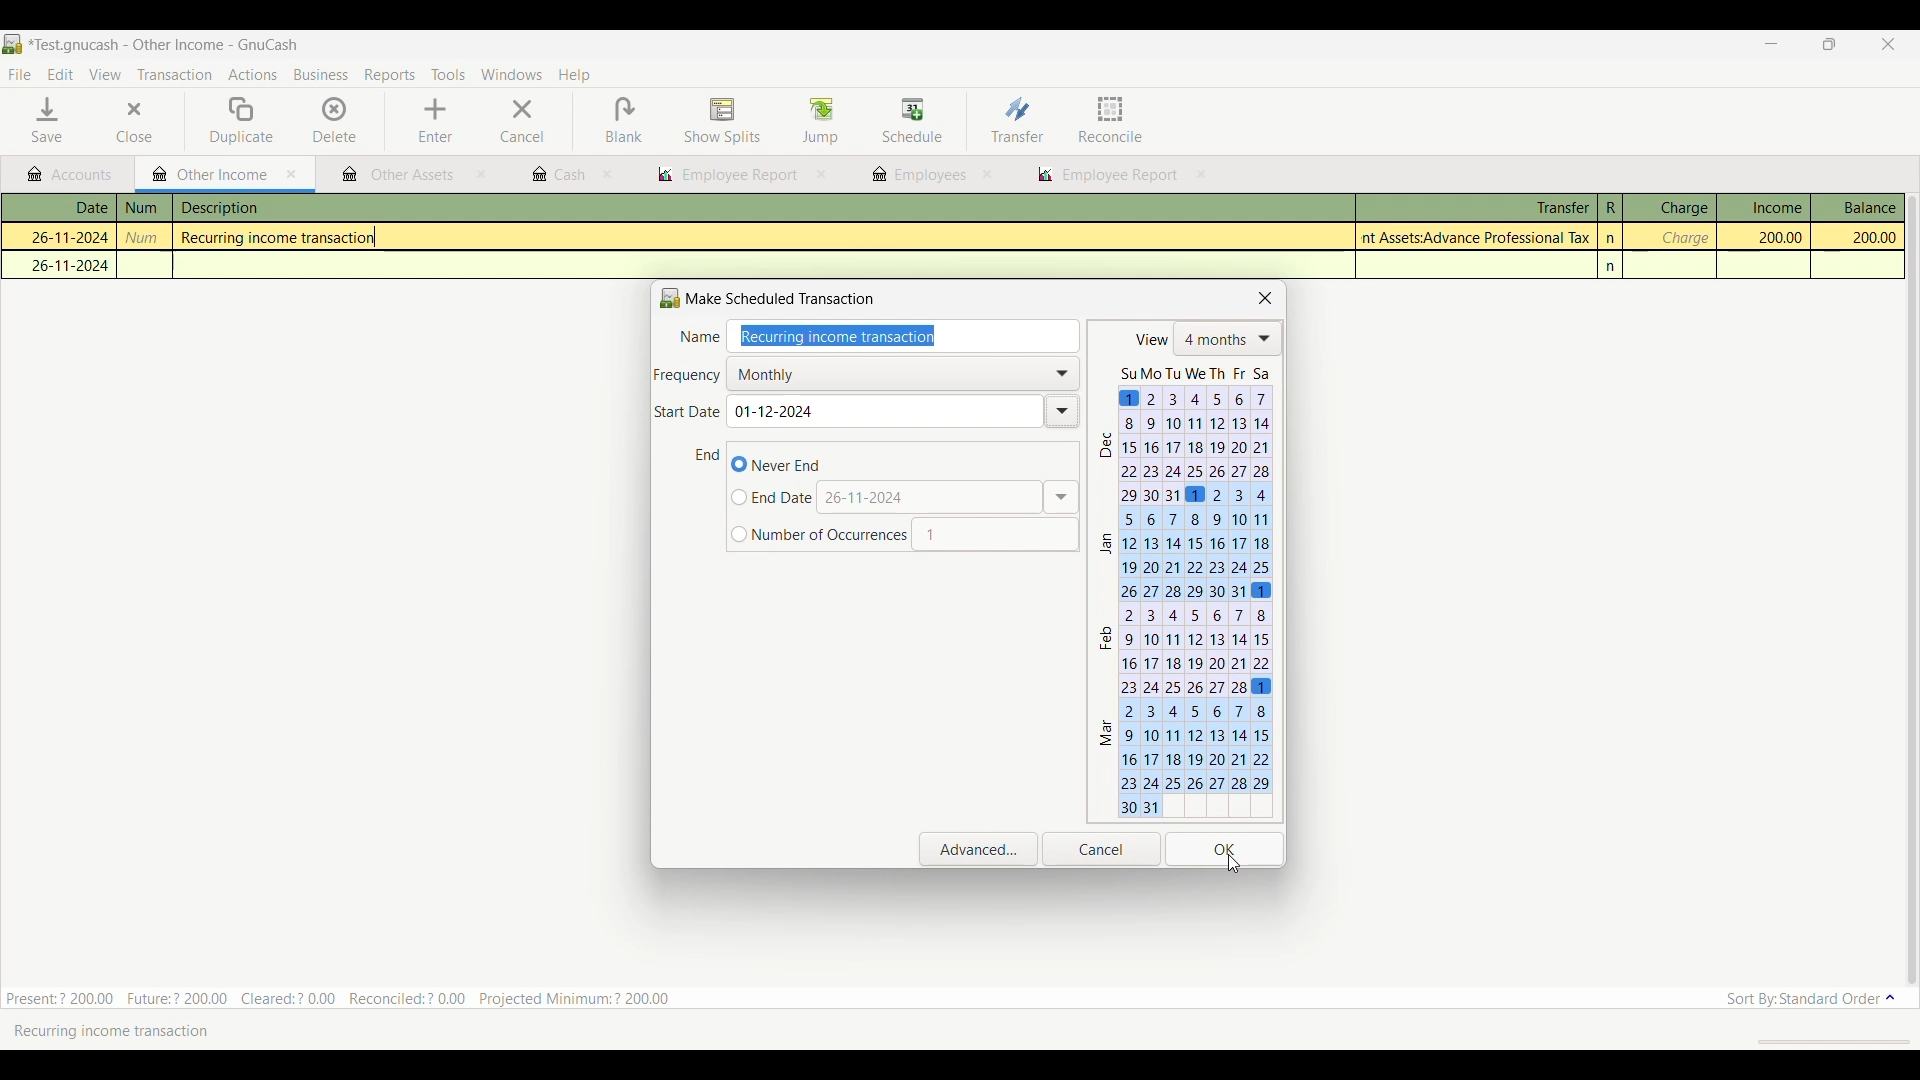  What do you see at coordinates (699, 338) in the screenshot?
I see `Name` at bounding box center [699, 338].